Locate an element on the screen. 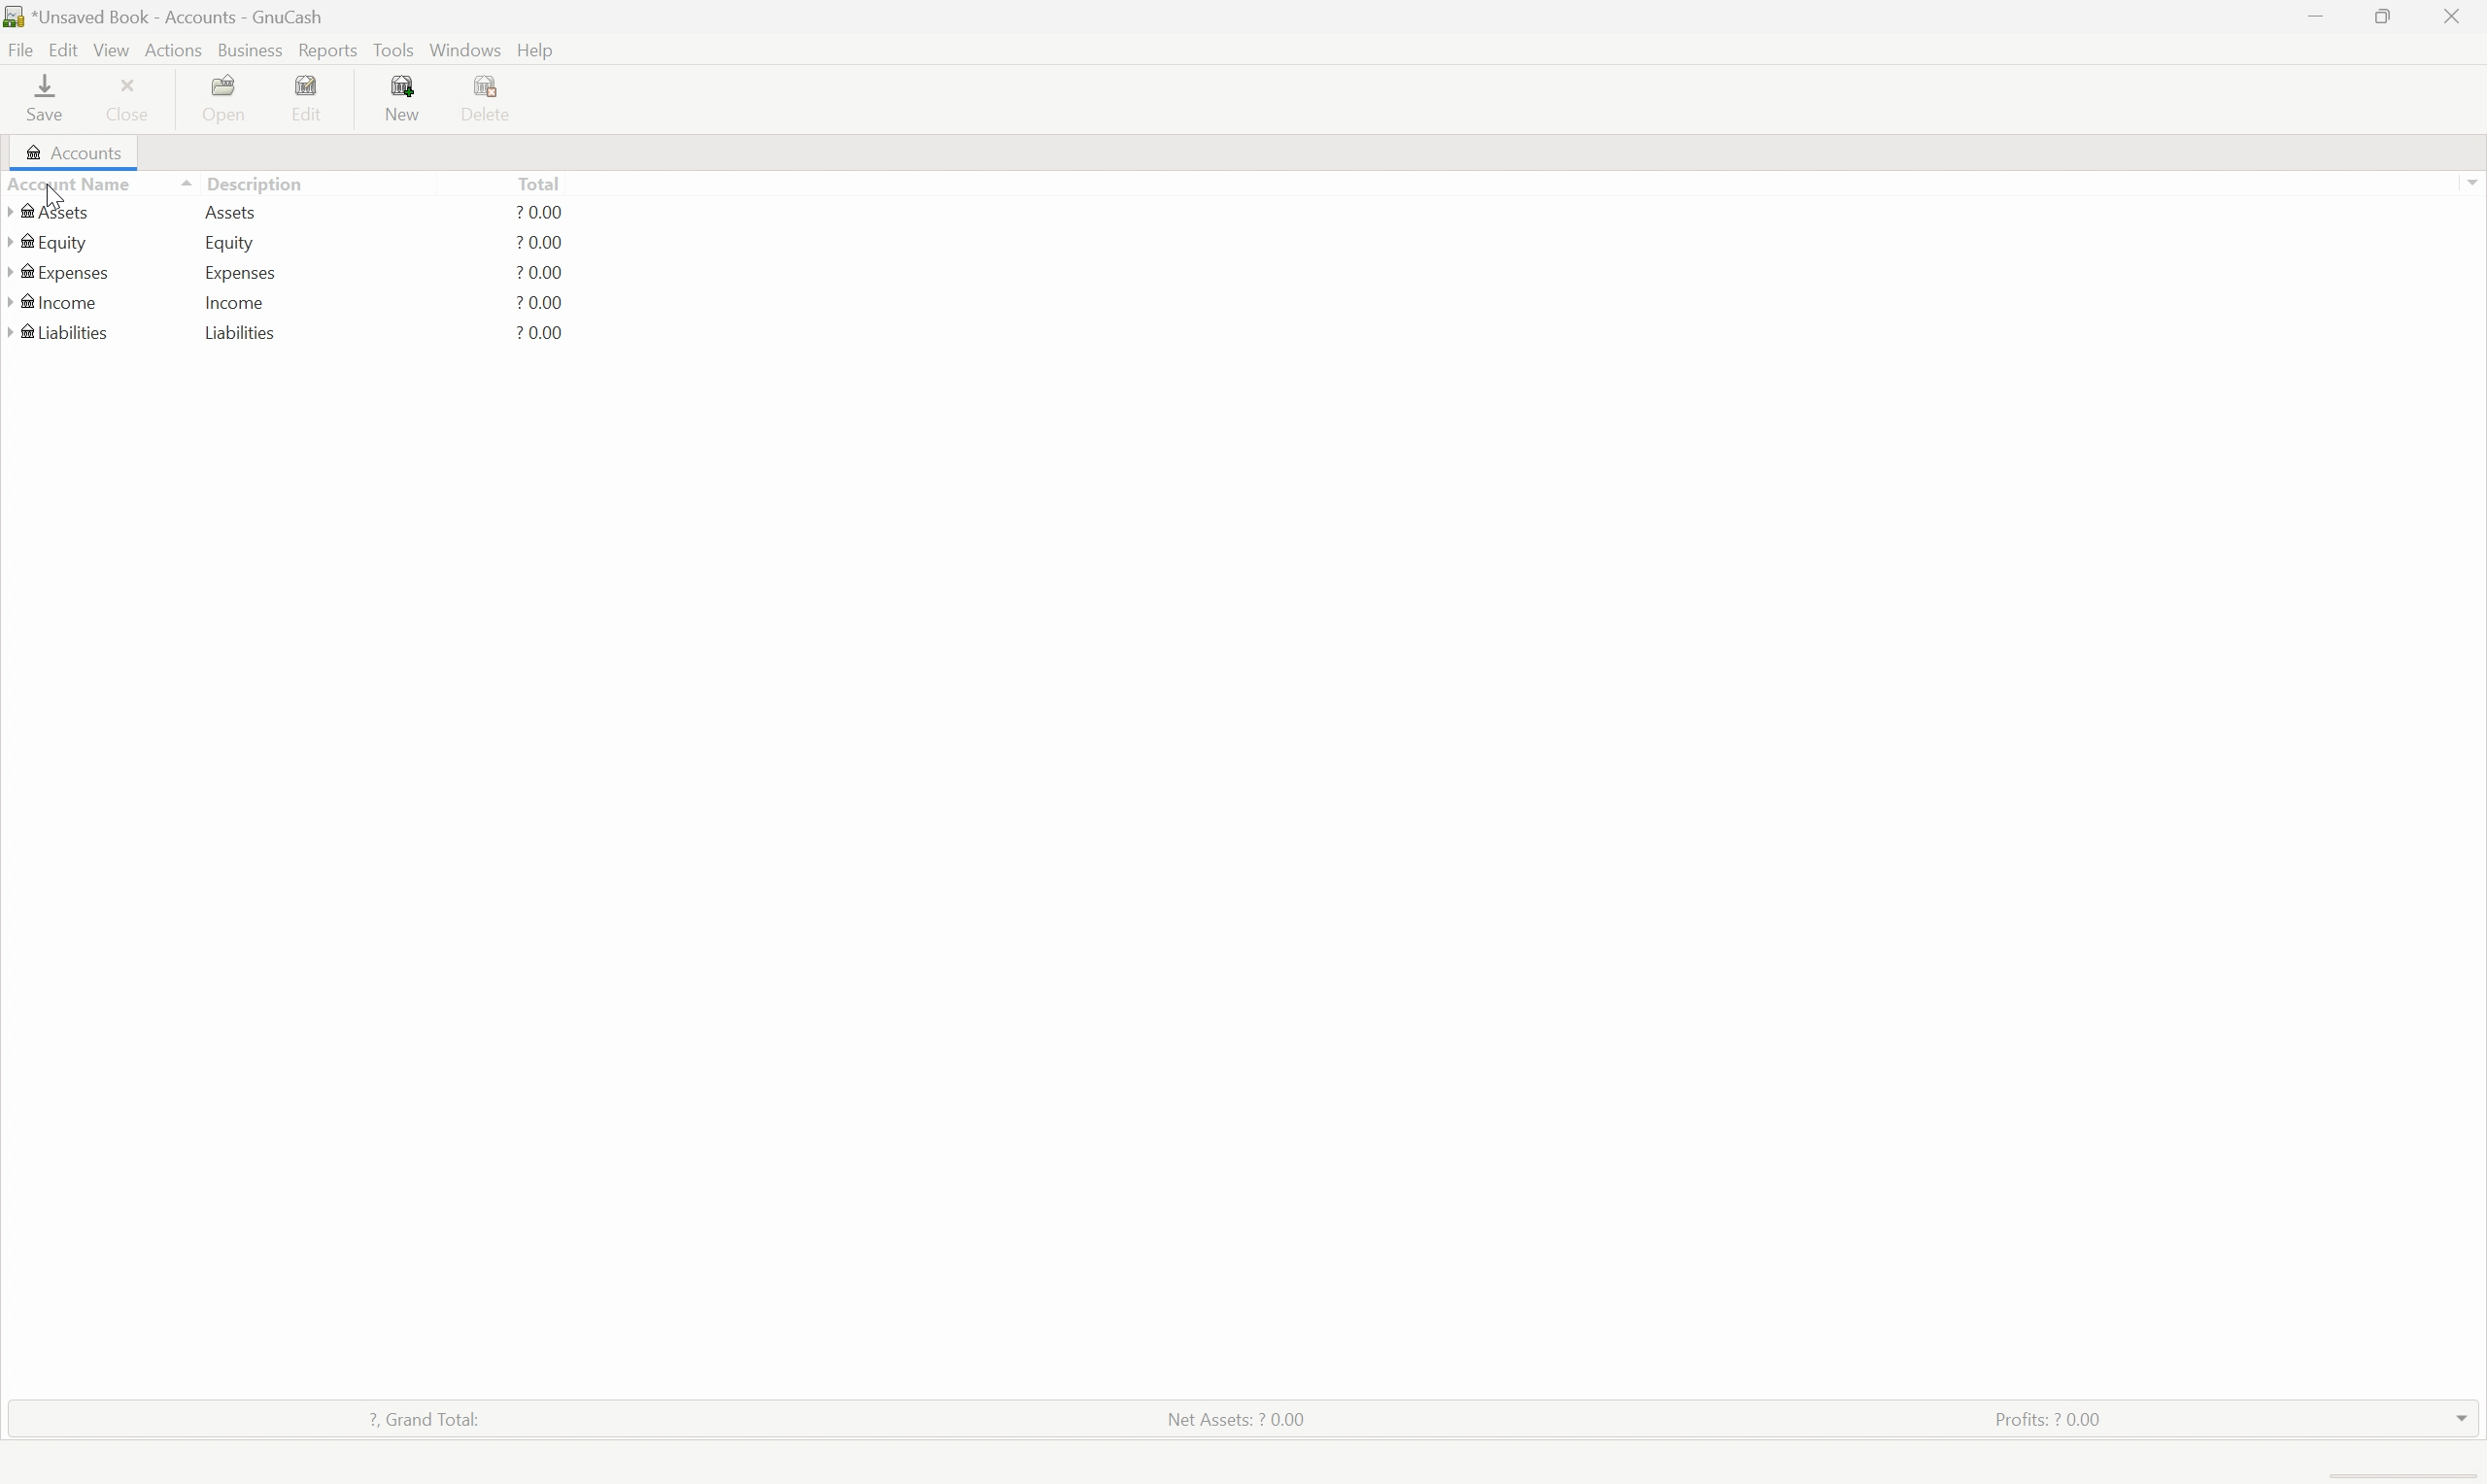 Image resolution: width=2487 pixels, height=1484 pixels. Restore down is located at coordinates (2389, 15).